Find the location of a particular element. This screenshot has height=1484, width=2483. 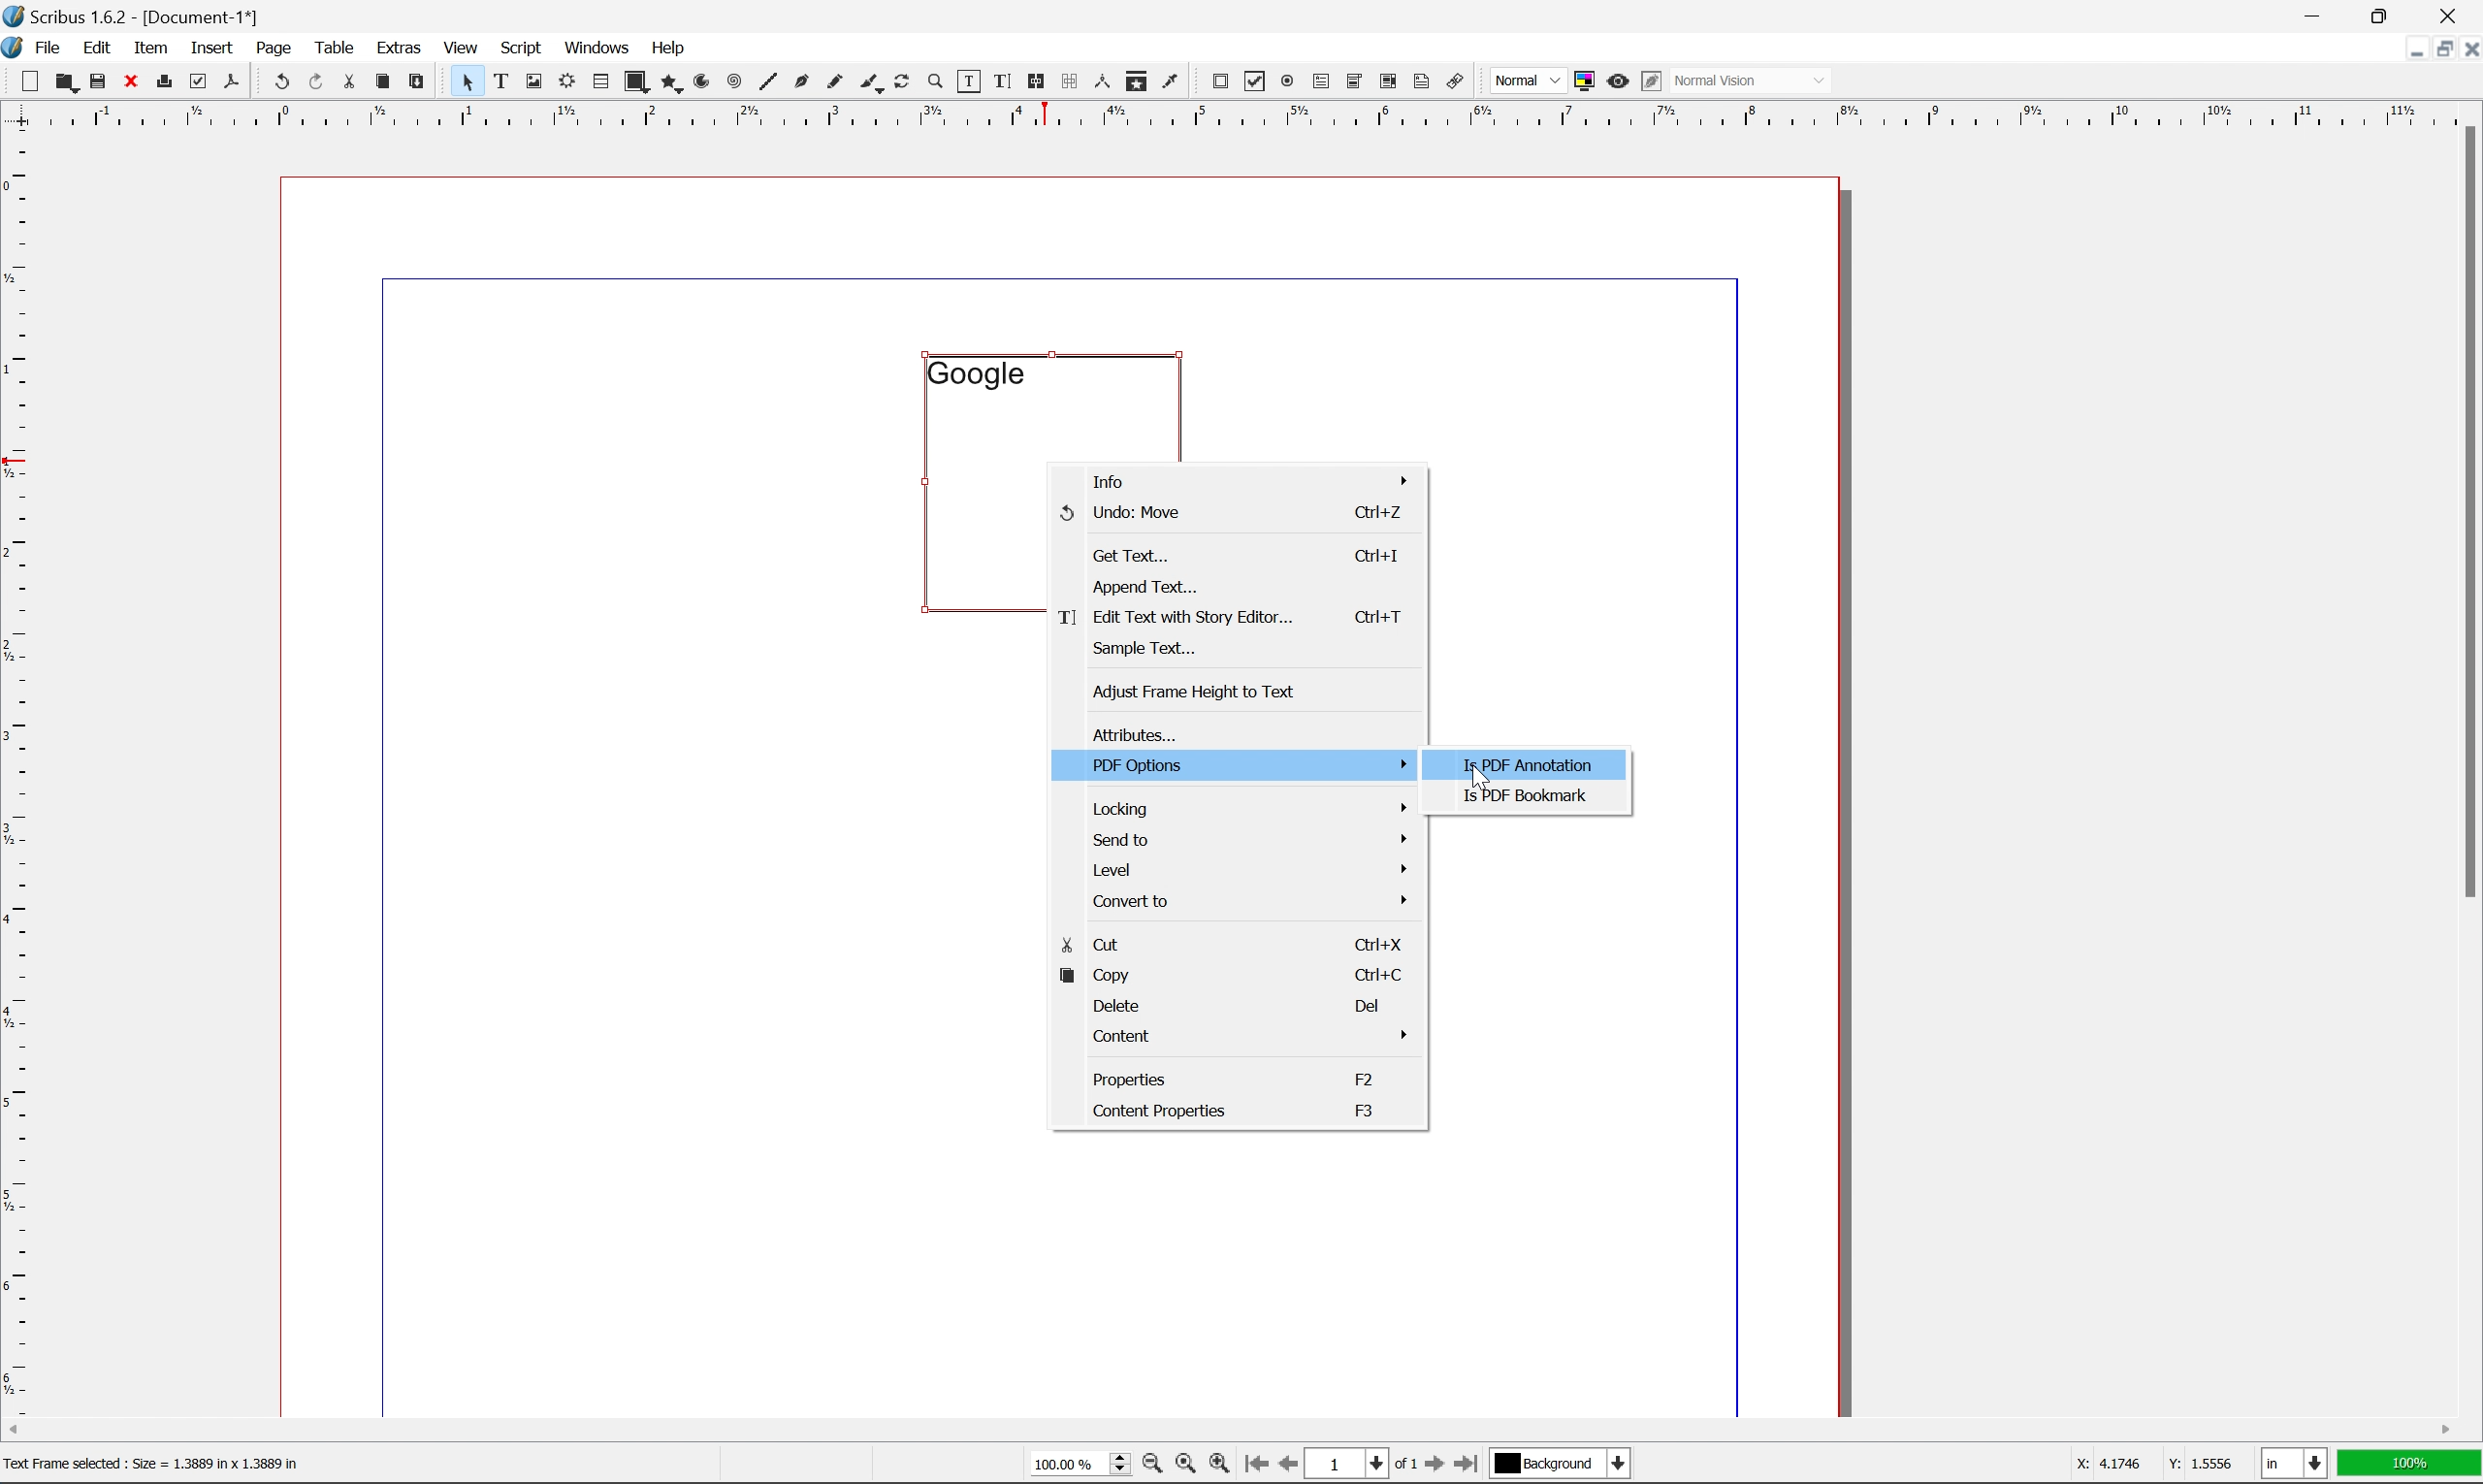

link annotation is located at coordinates (1456, 83).